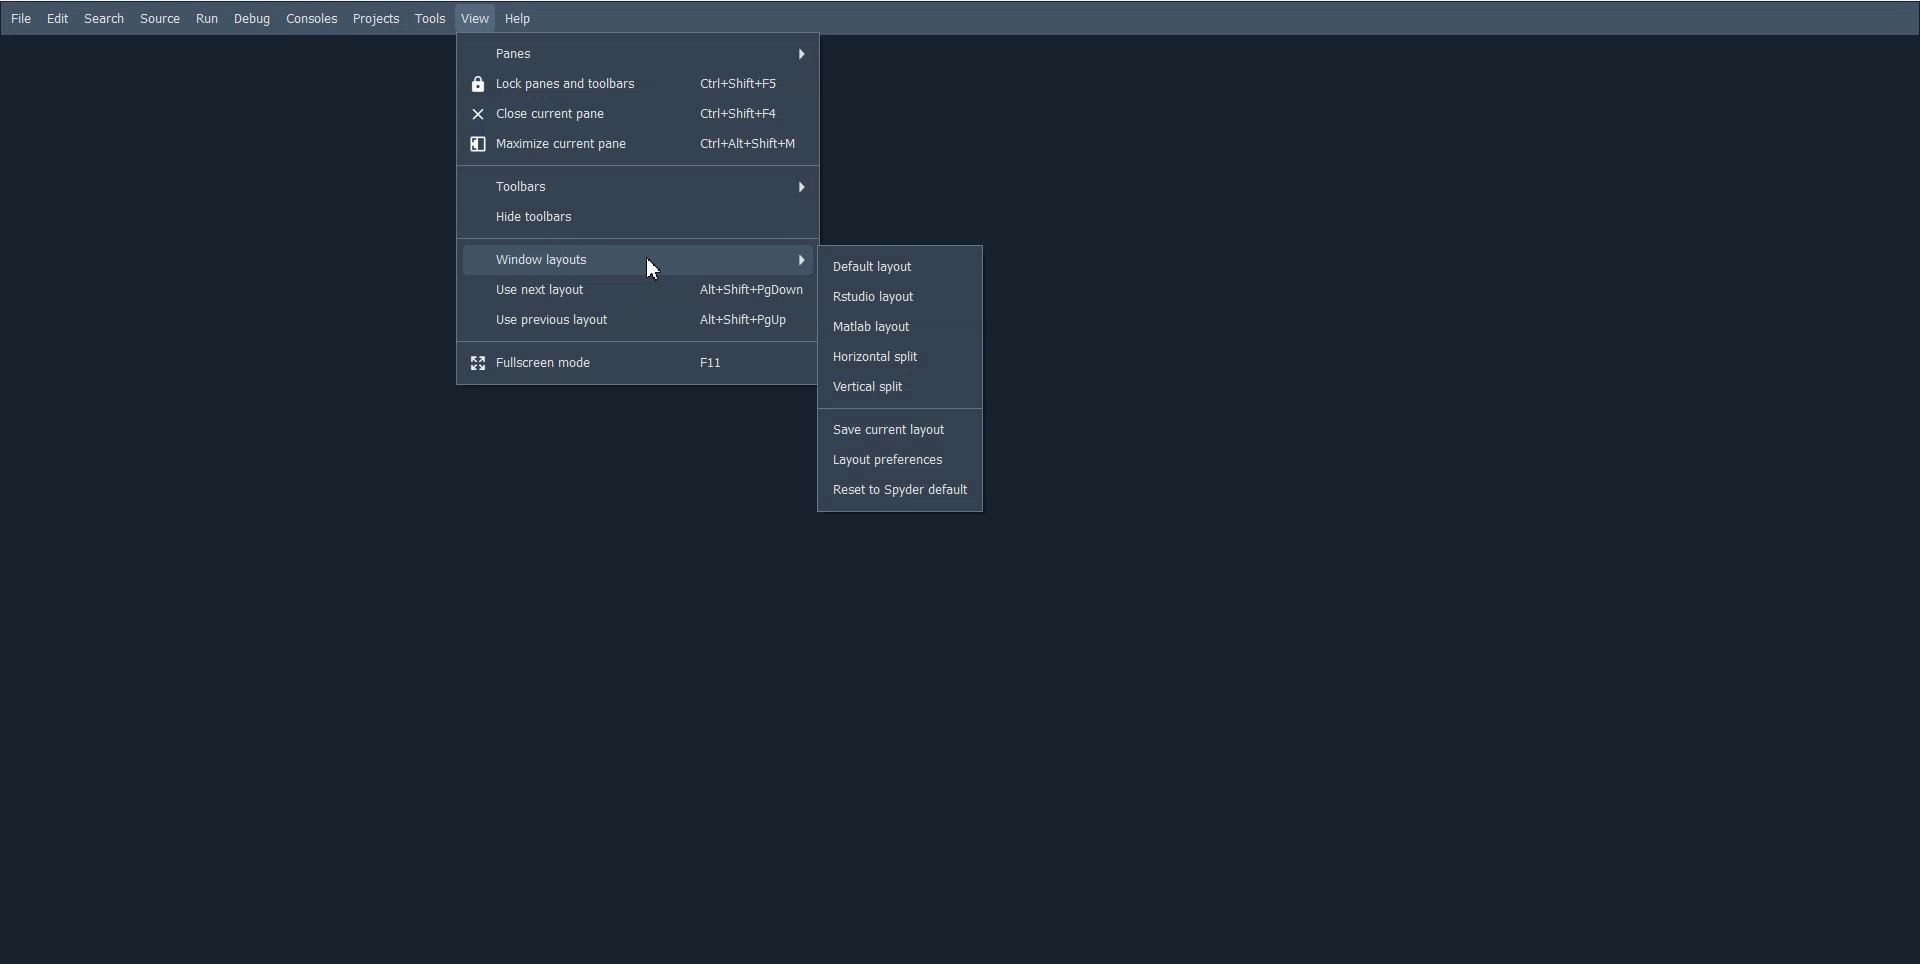  Describe the element at coordinates (899, 431) in the screenshot. I see `Save current layout` at that location.